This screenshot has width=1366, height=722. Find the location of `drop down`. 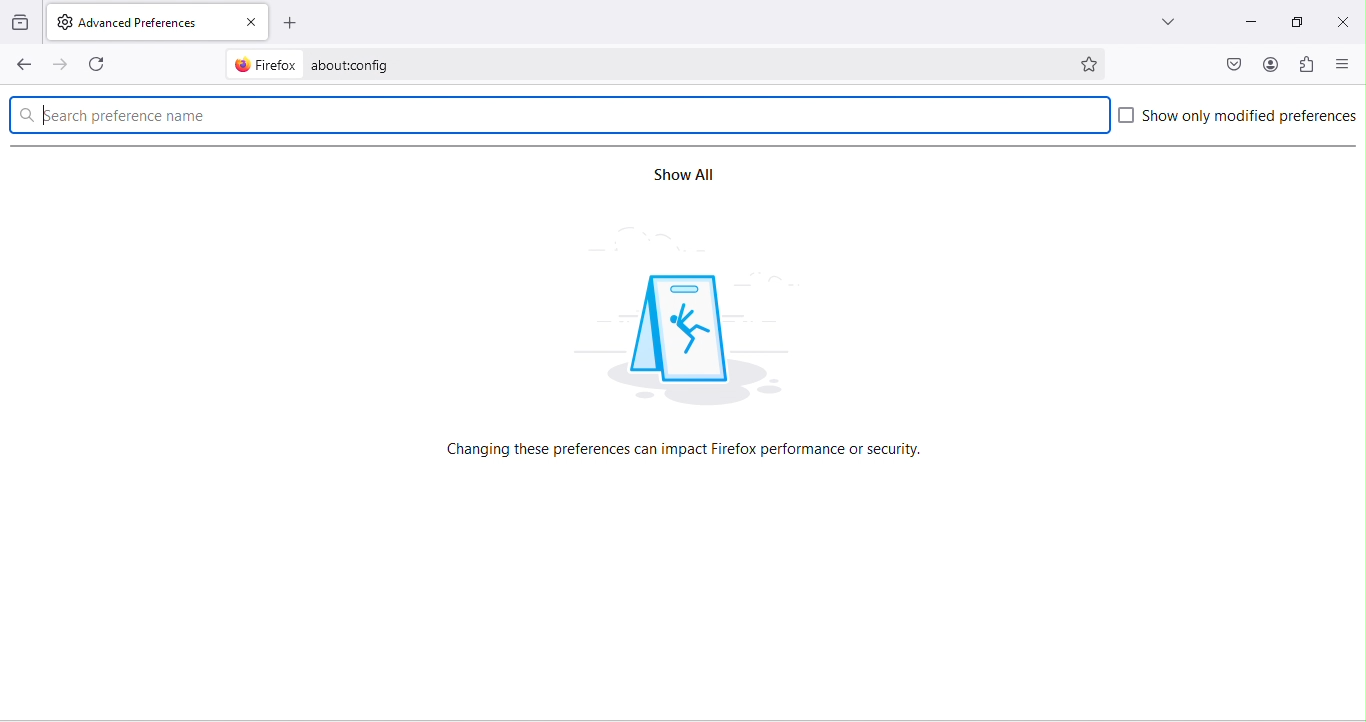

drop down is located at coordinates (1167, 22).